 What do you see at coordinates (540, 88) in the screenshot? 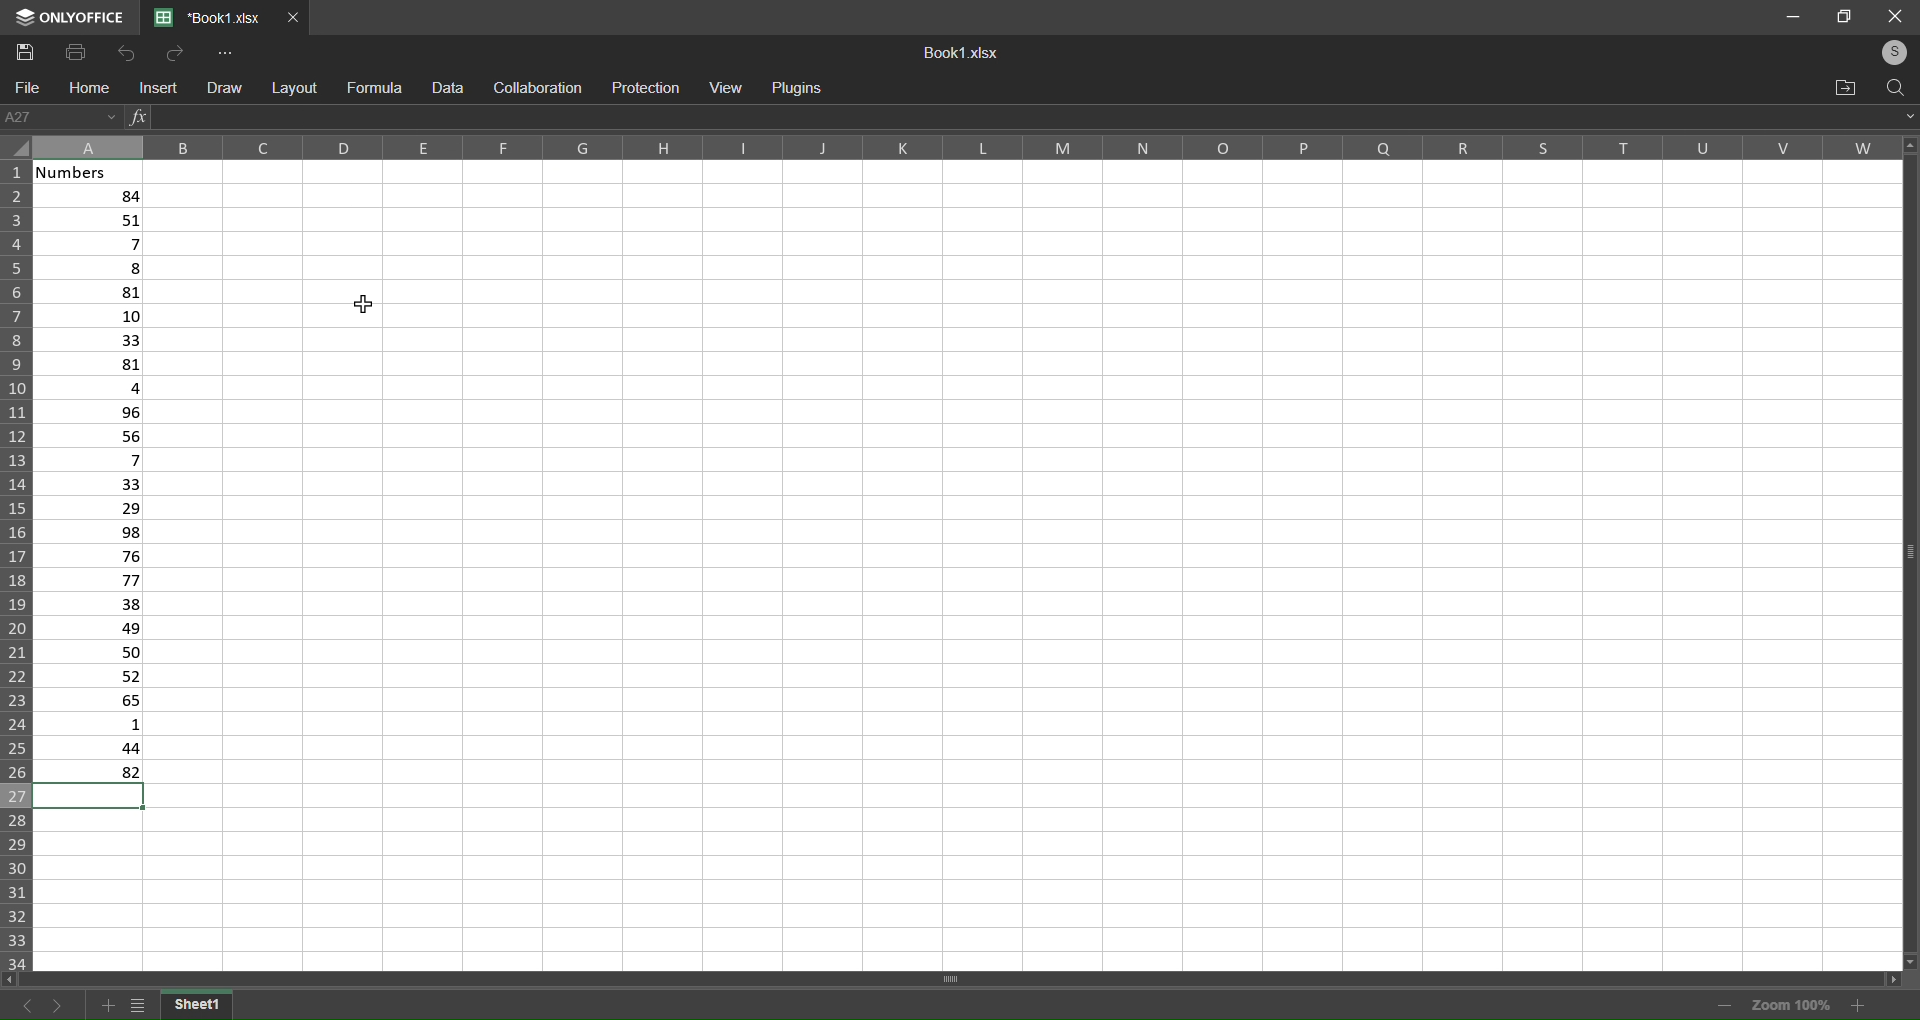
I see `collaboration` at bounding box center [540, 88].